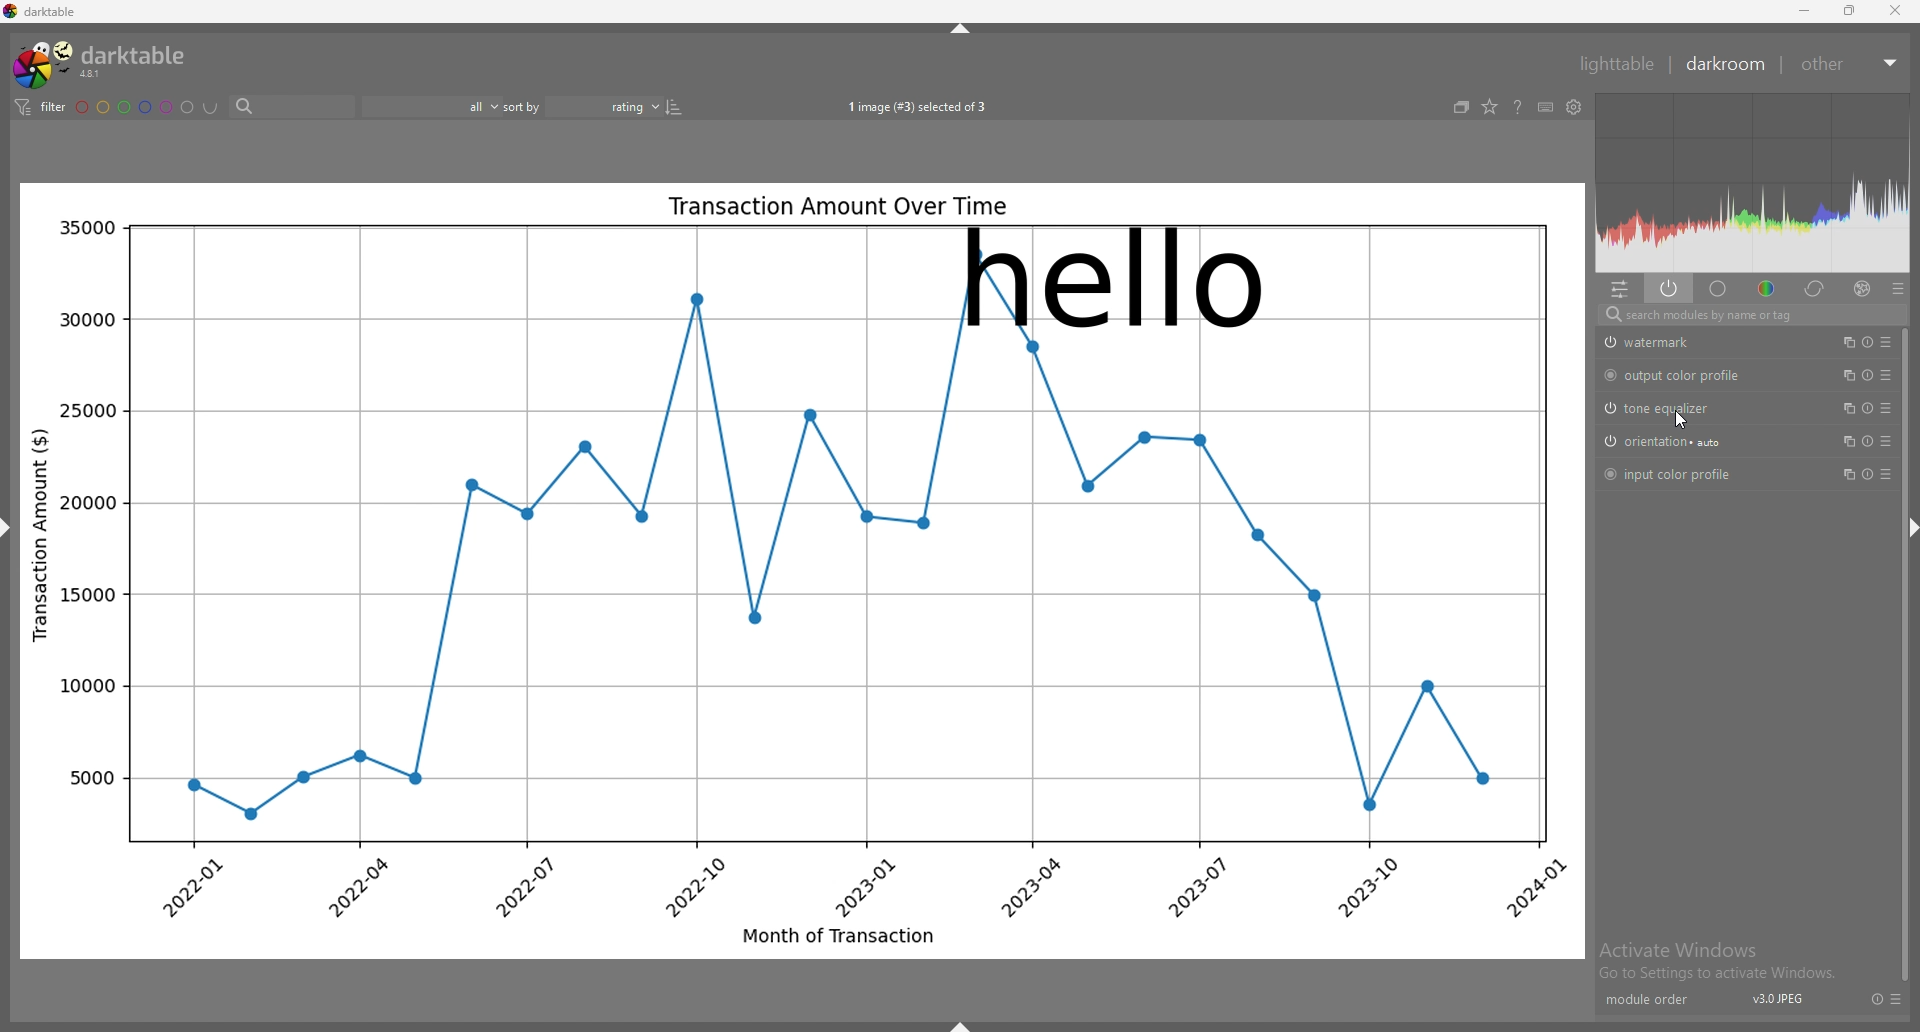 Image resolution: width=1920 pixels, height=1032 pixels. I want to click on help, so click(1516, 108).